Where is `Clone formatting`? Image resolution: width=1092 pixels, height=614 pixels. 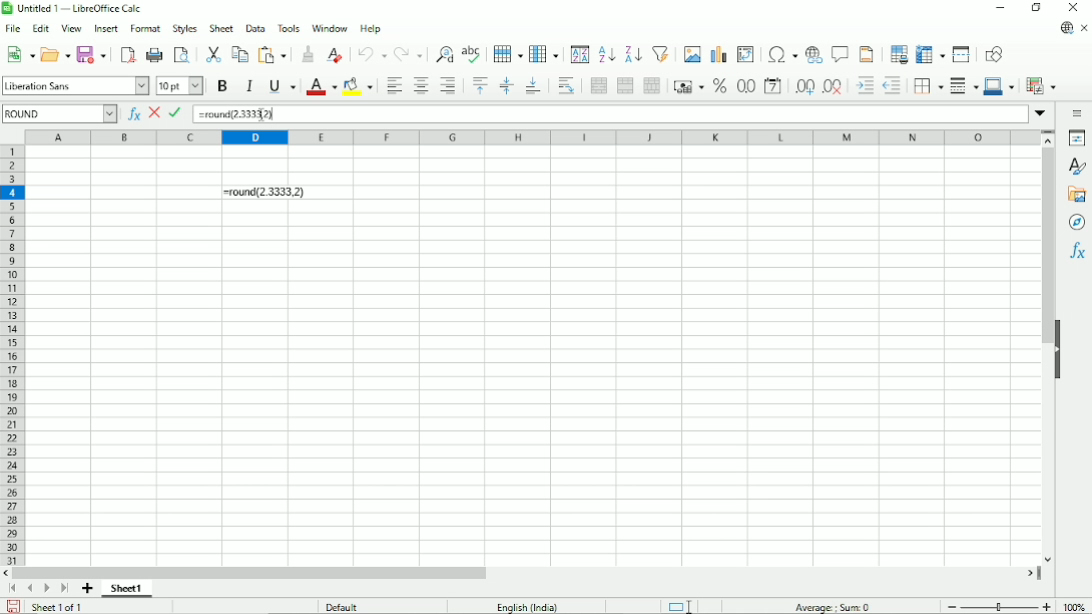 Clone formatting is located at coordinates (306, 54).